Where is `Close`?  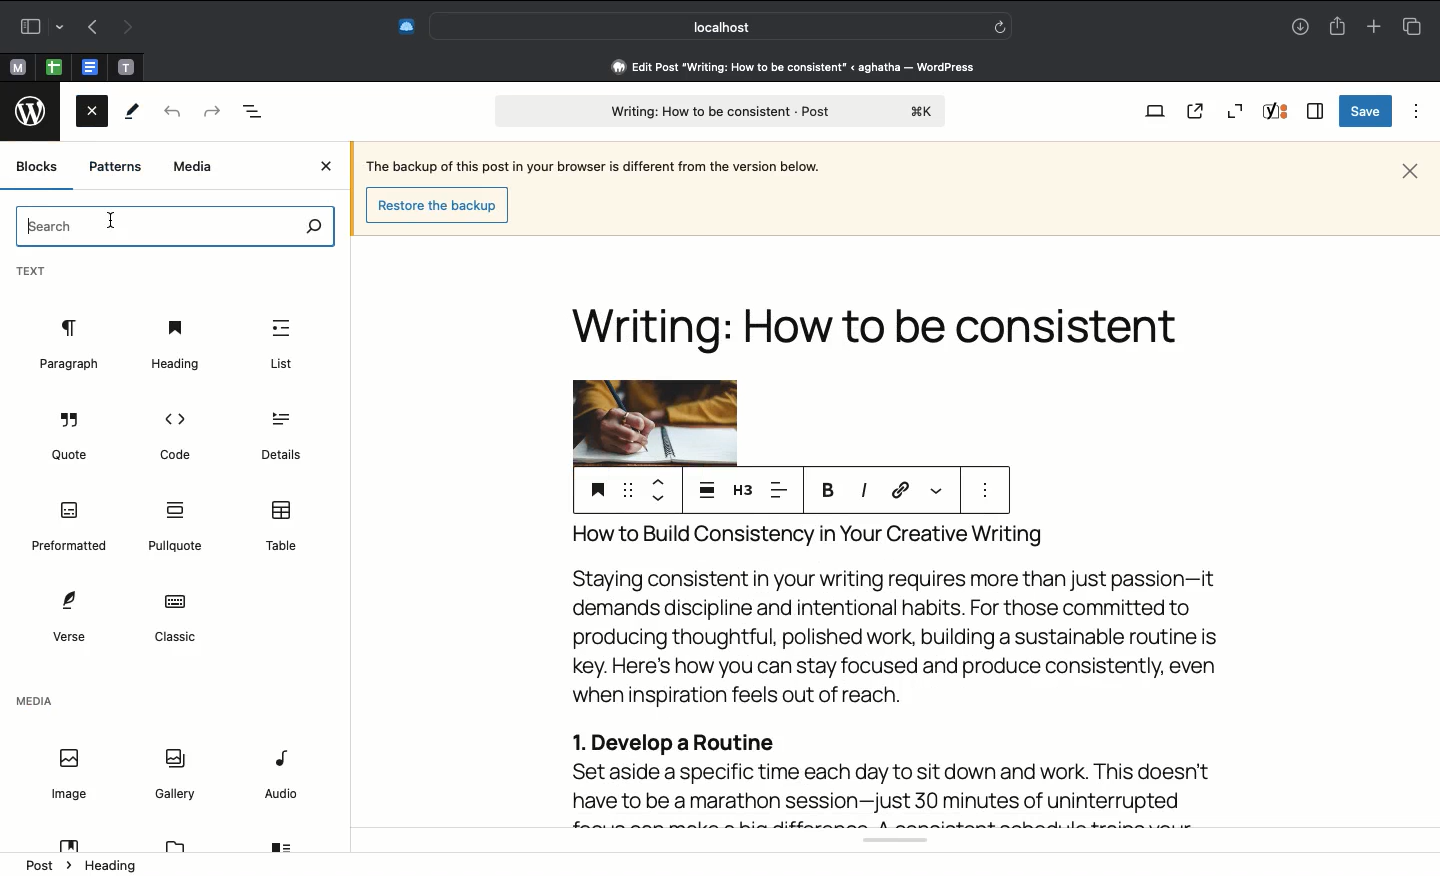
Close is located at coordinates (329, 167).